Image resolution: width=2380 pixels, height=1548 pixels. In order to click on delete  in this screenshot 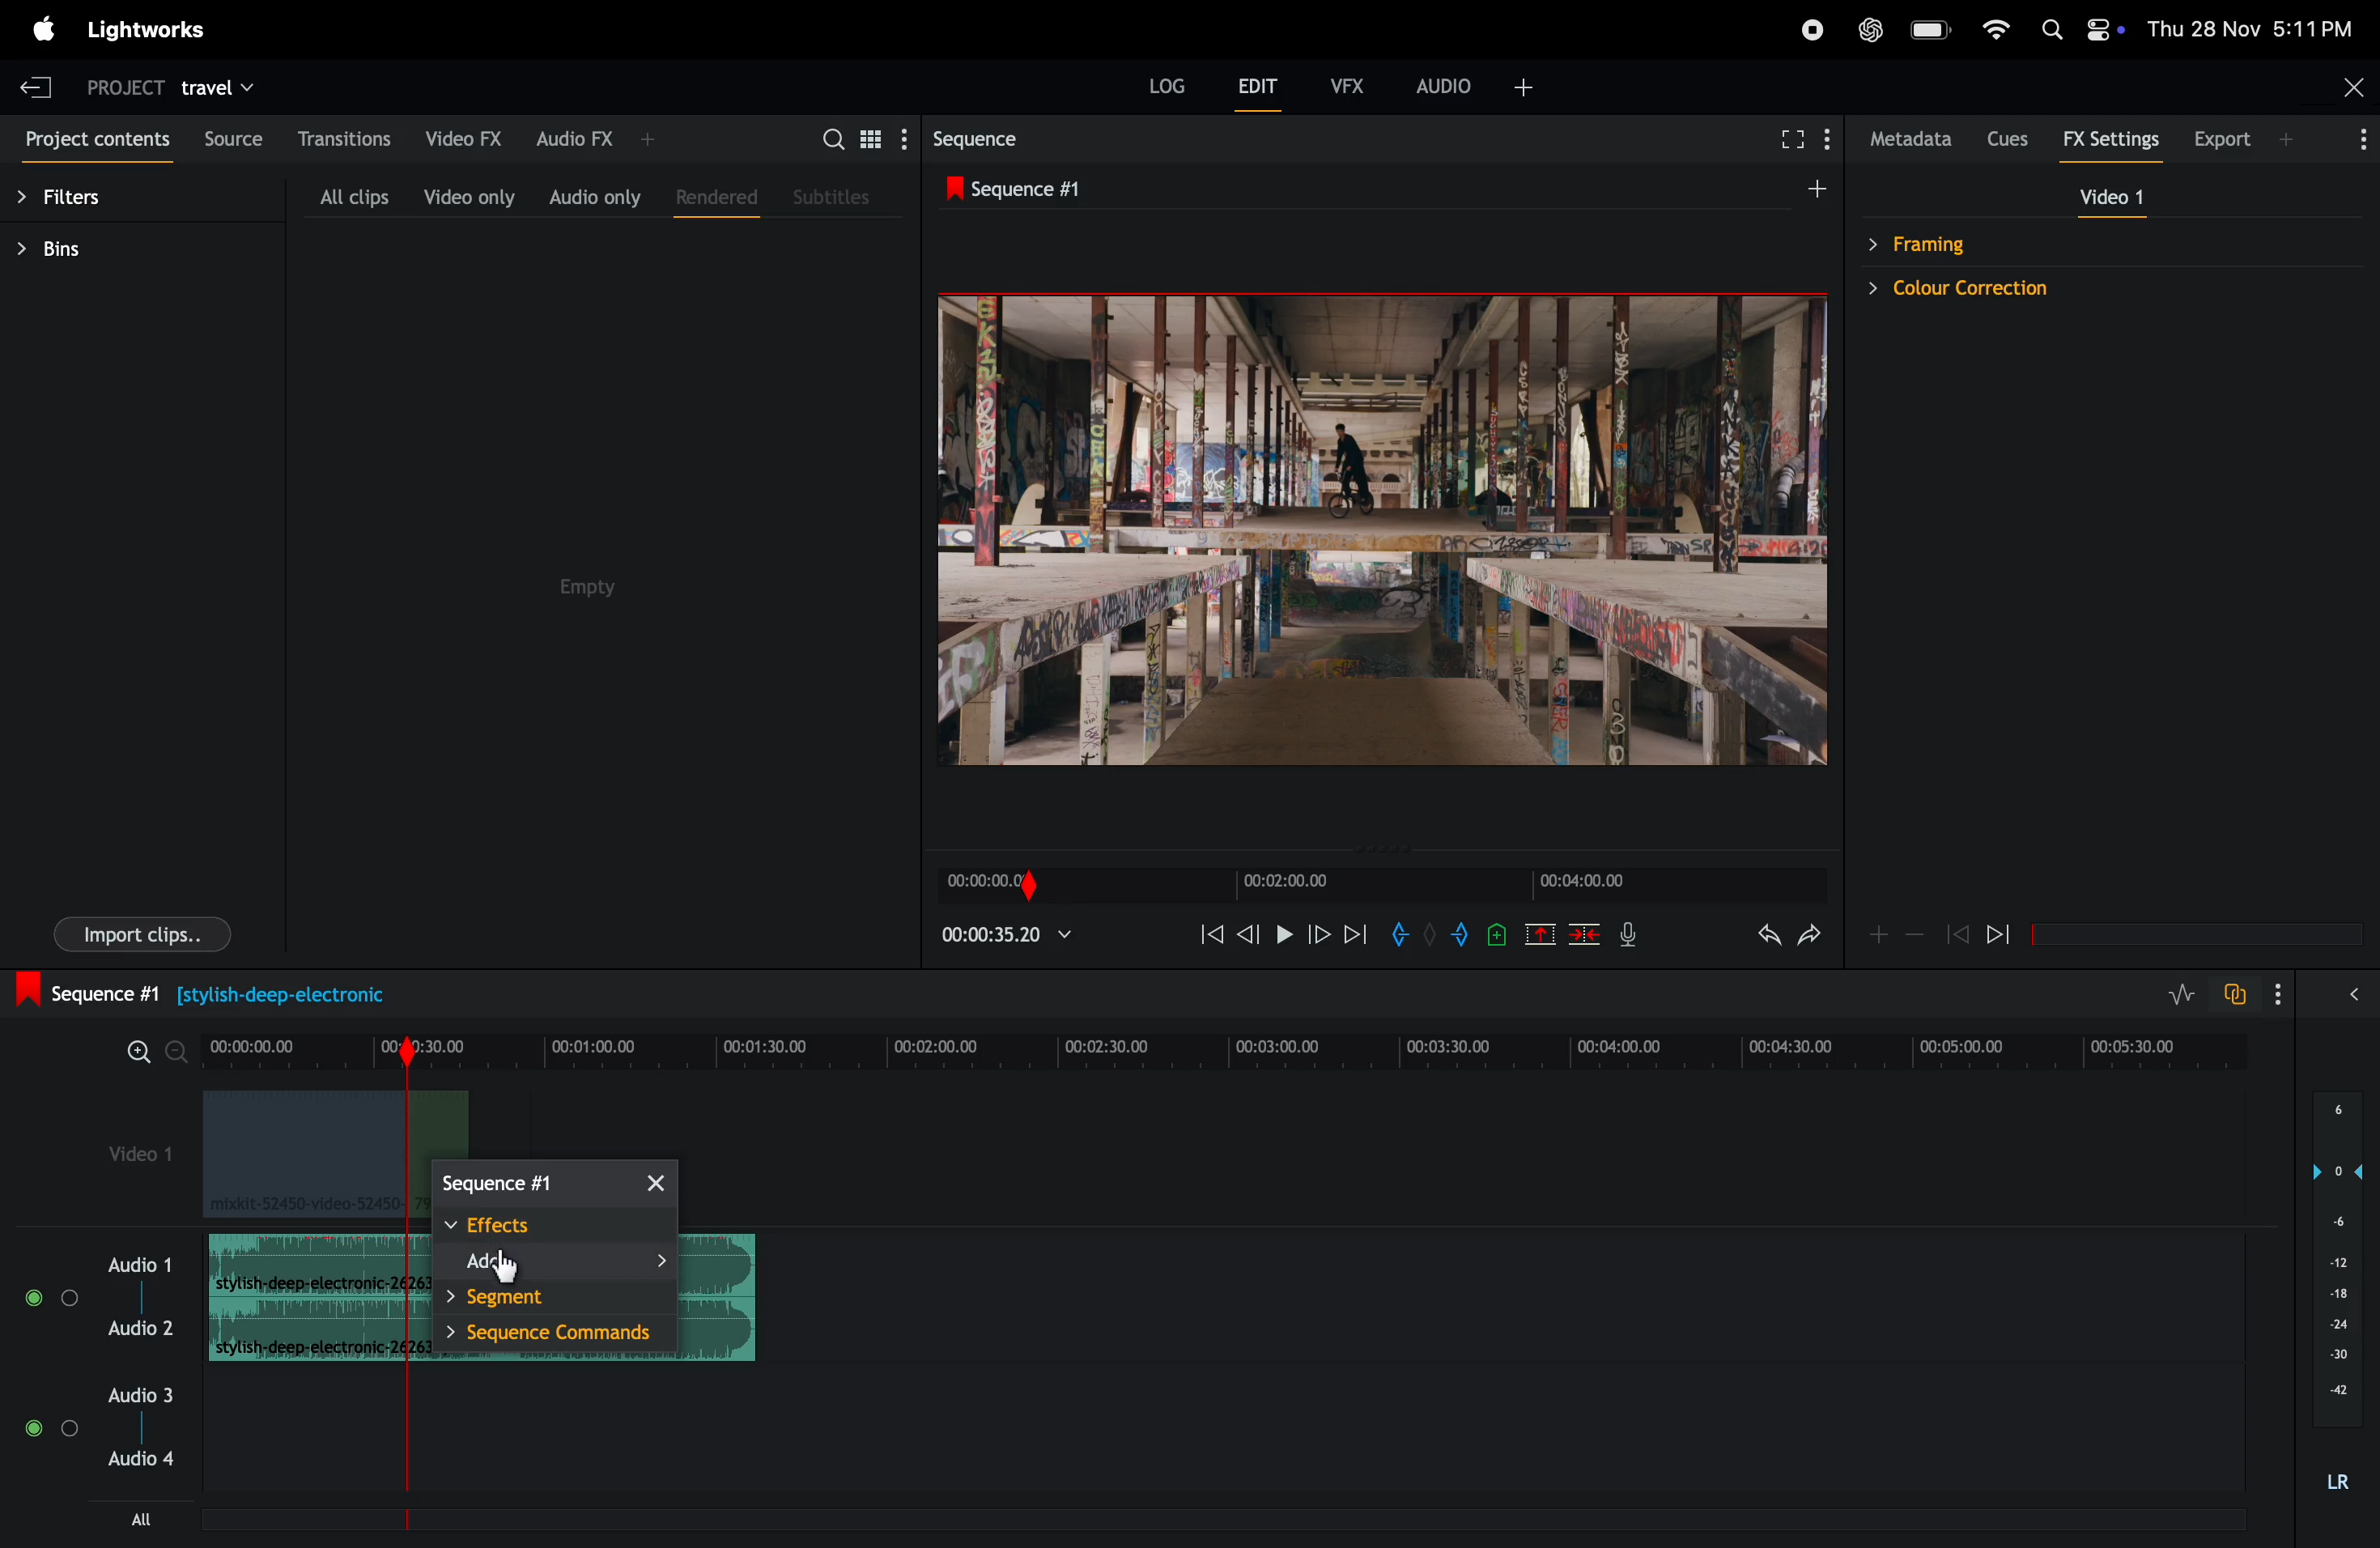, I will do `click(1586, 938)`.